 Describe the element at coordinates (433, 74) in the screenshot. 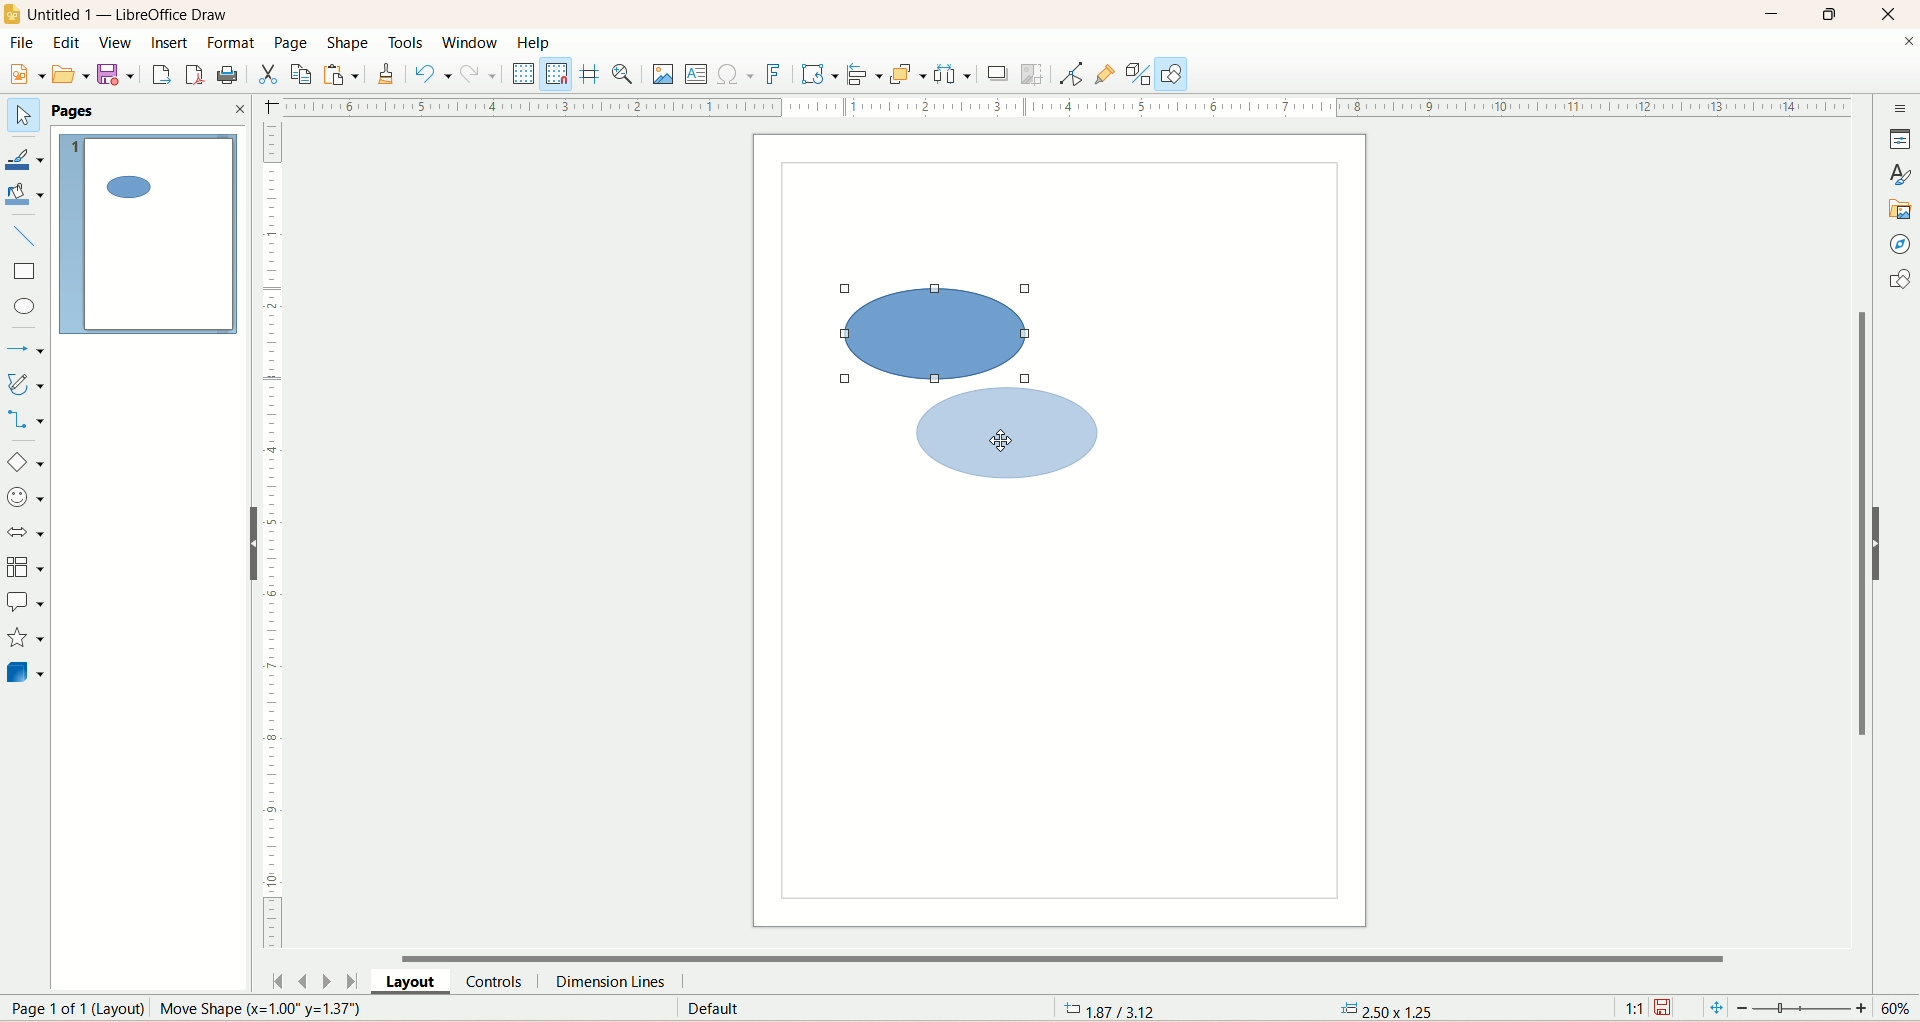

I see `undo` at that location.